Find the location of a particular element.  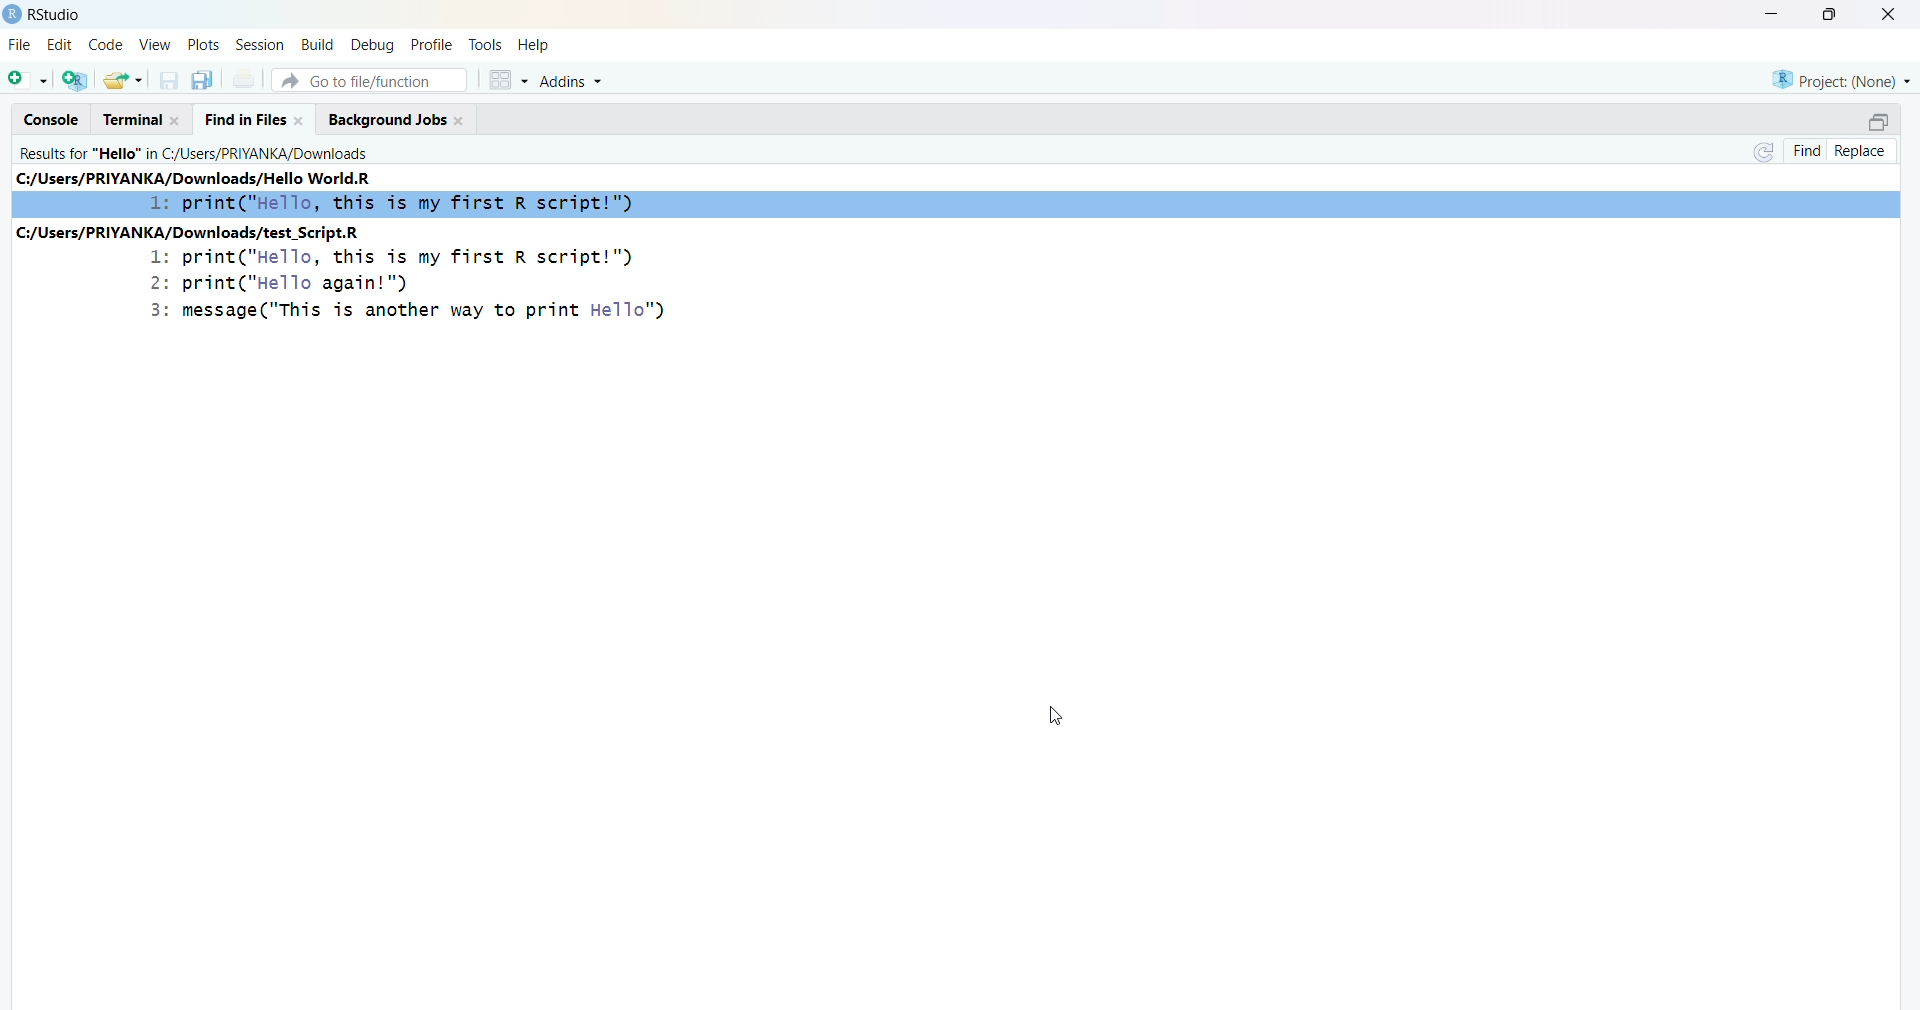

file is located at coordinates (22, 43).